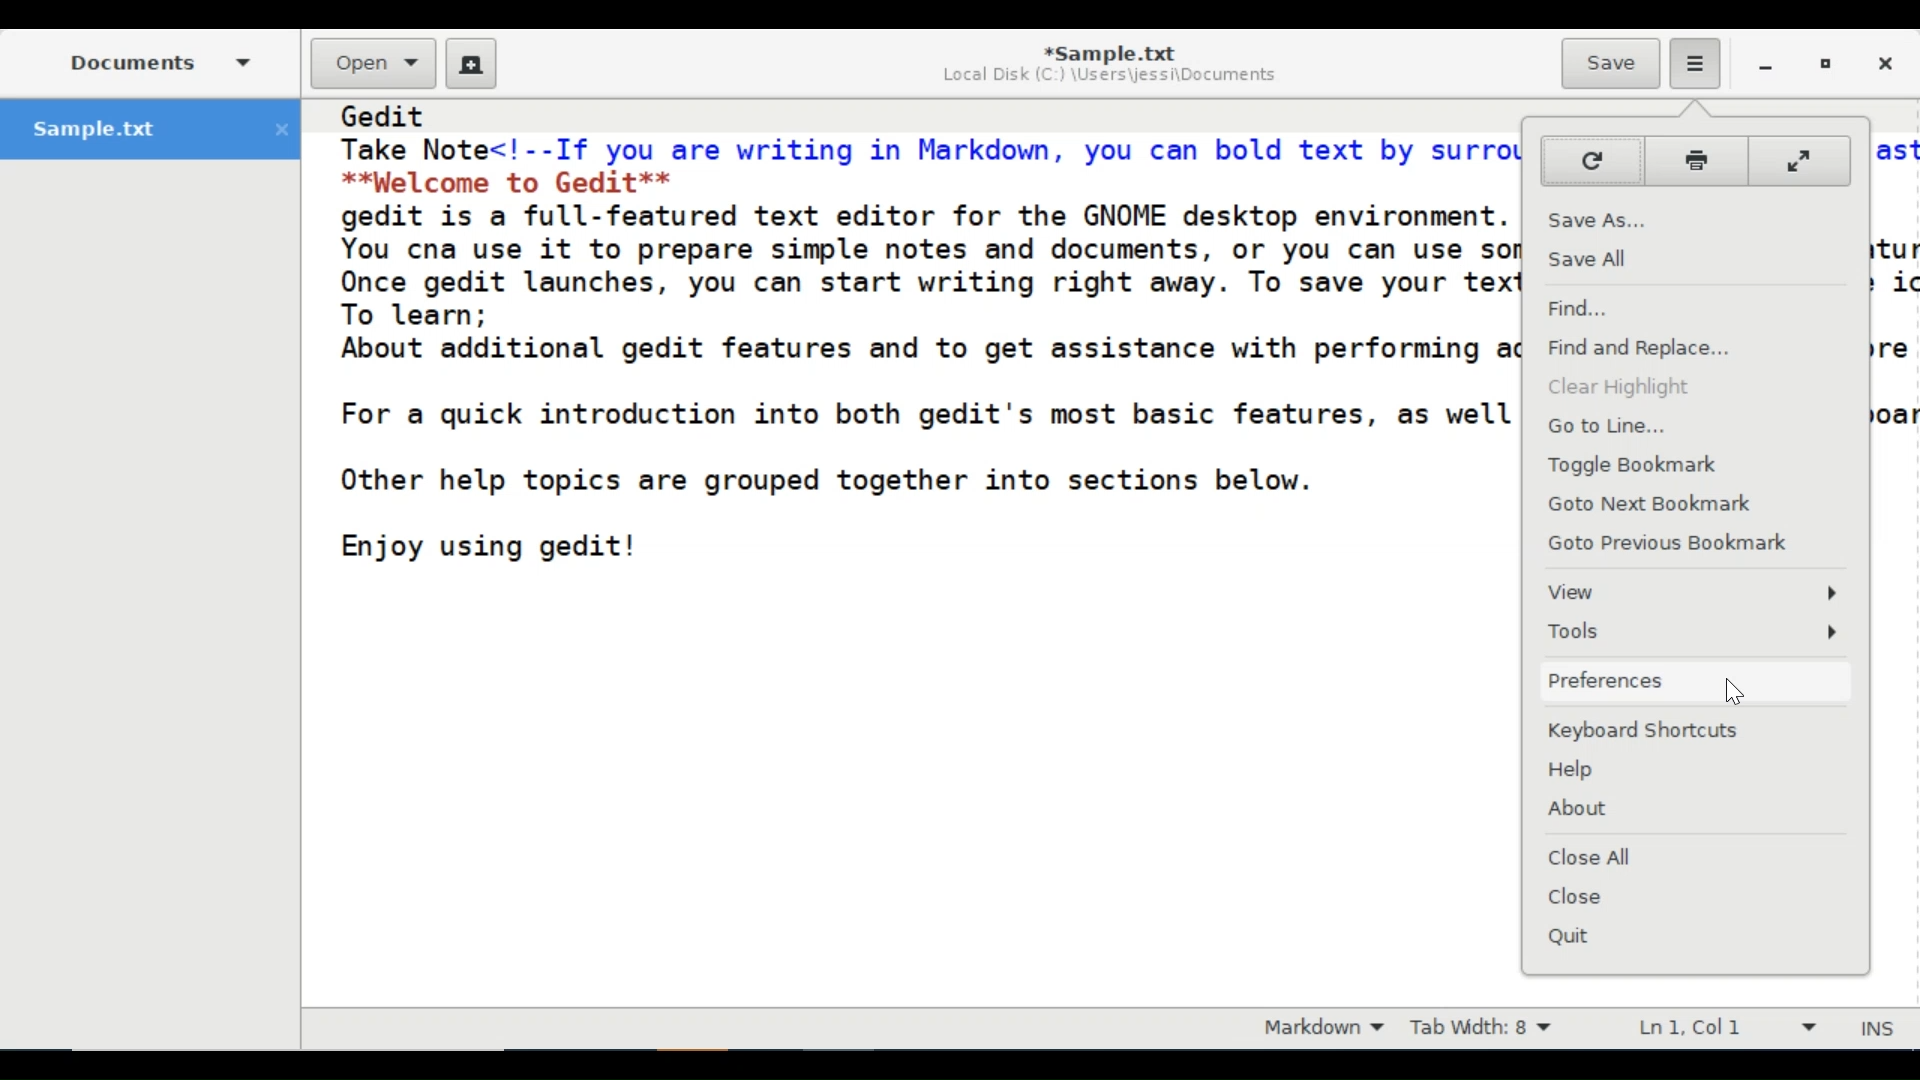 This screenshot has width=1920, height=1080. I want to click on Print, so click(1696, 160).